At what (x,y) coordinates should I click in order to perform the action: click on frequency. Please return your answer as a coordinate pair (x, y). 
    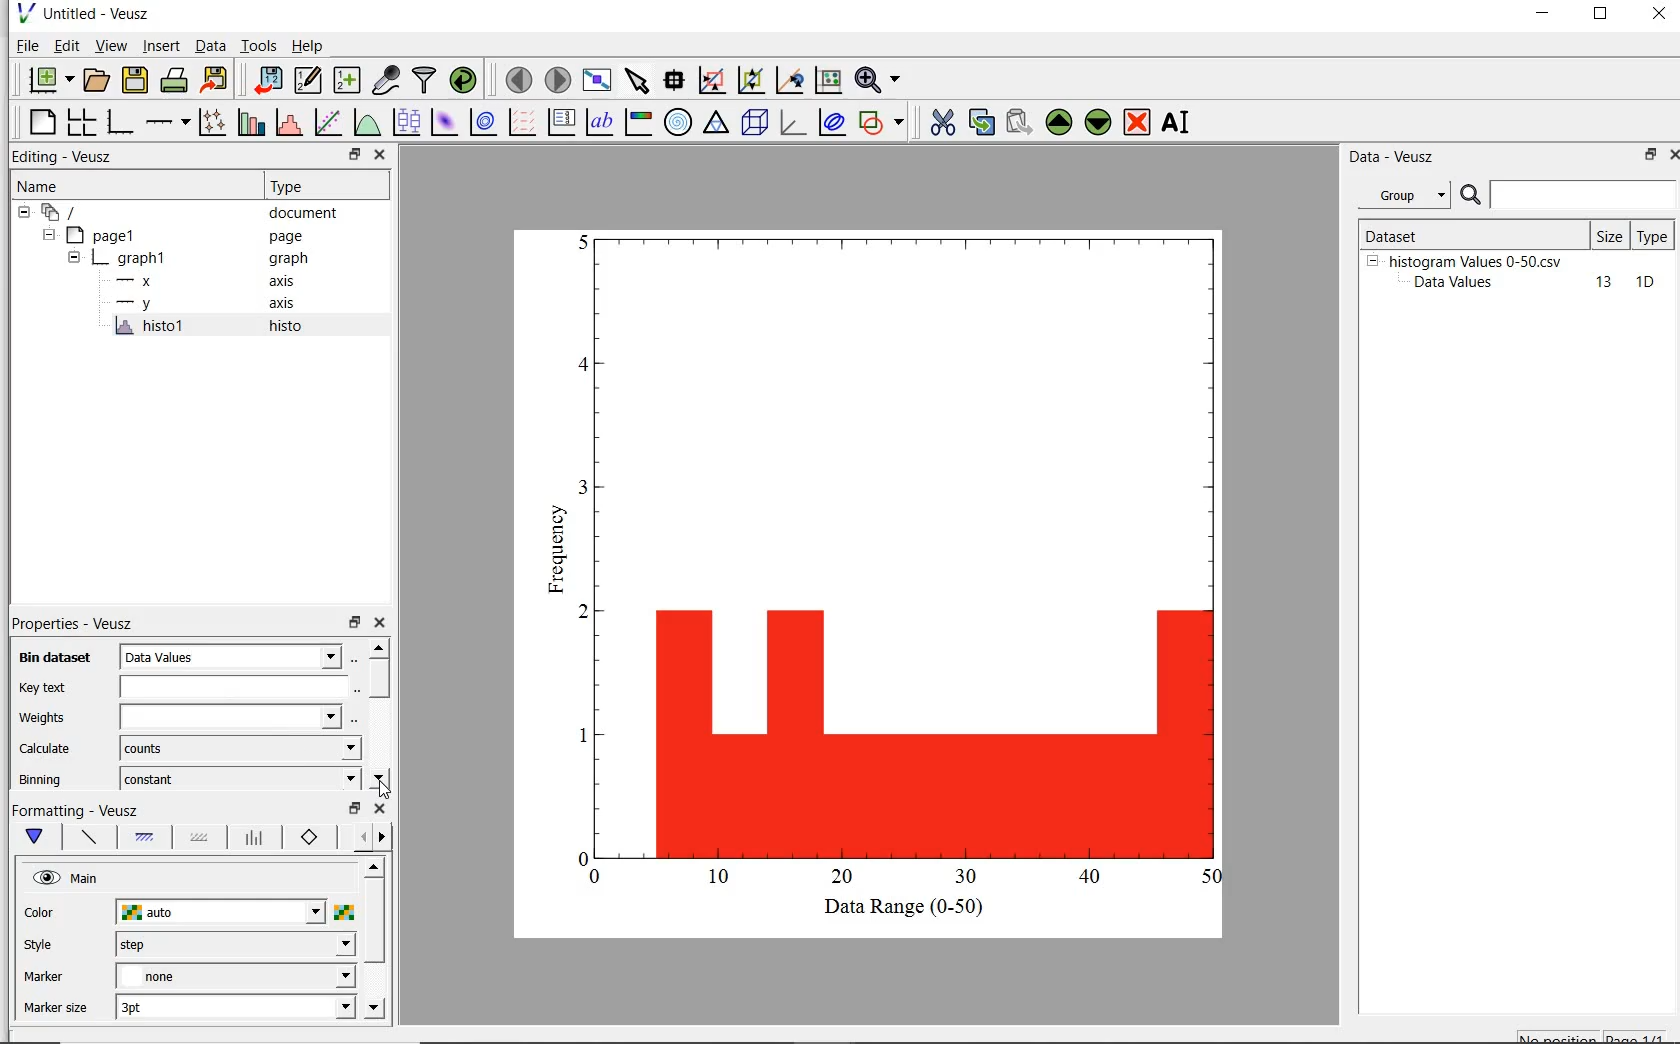
    Looking at the image, I should click on (553, 555).